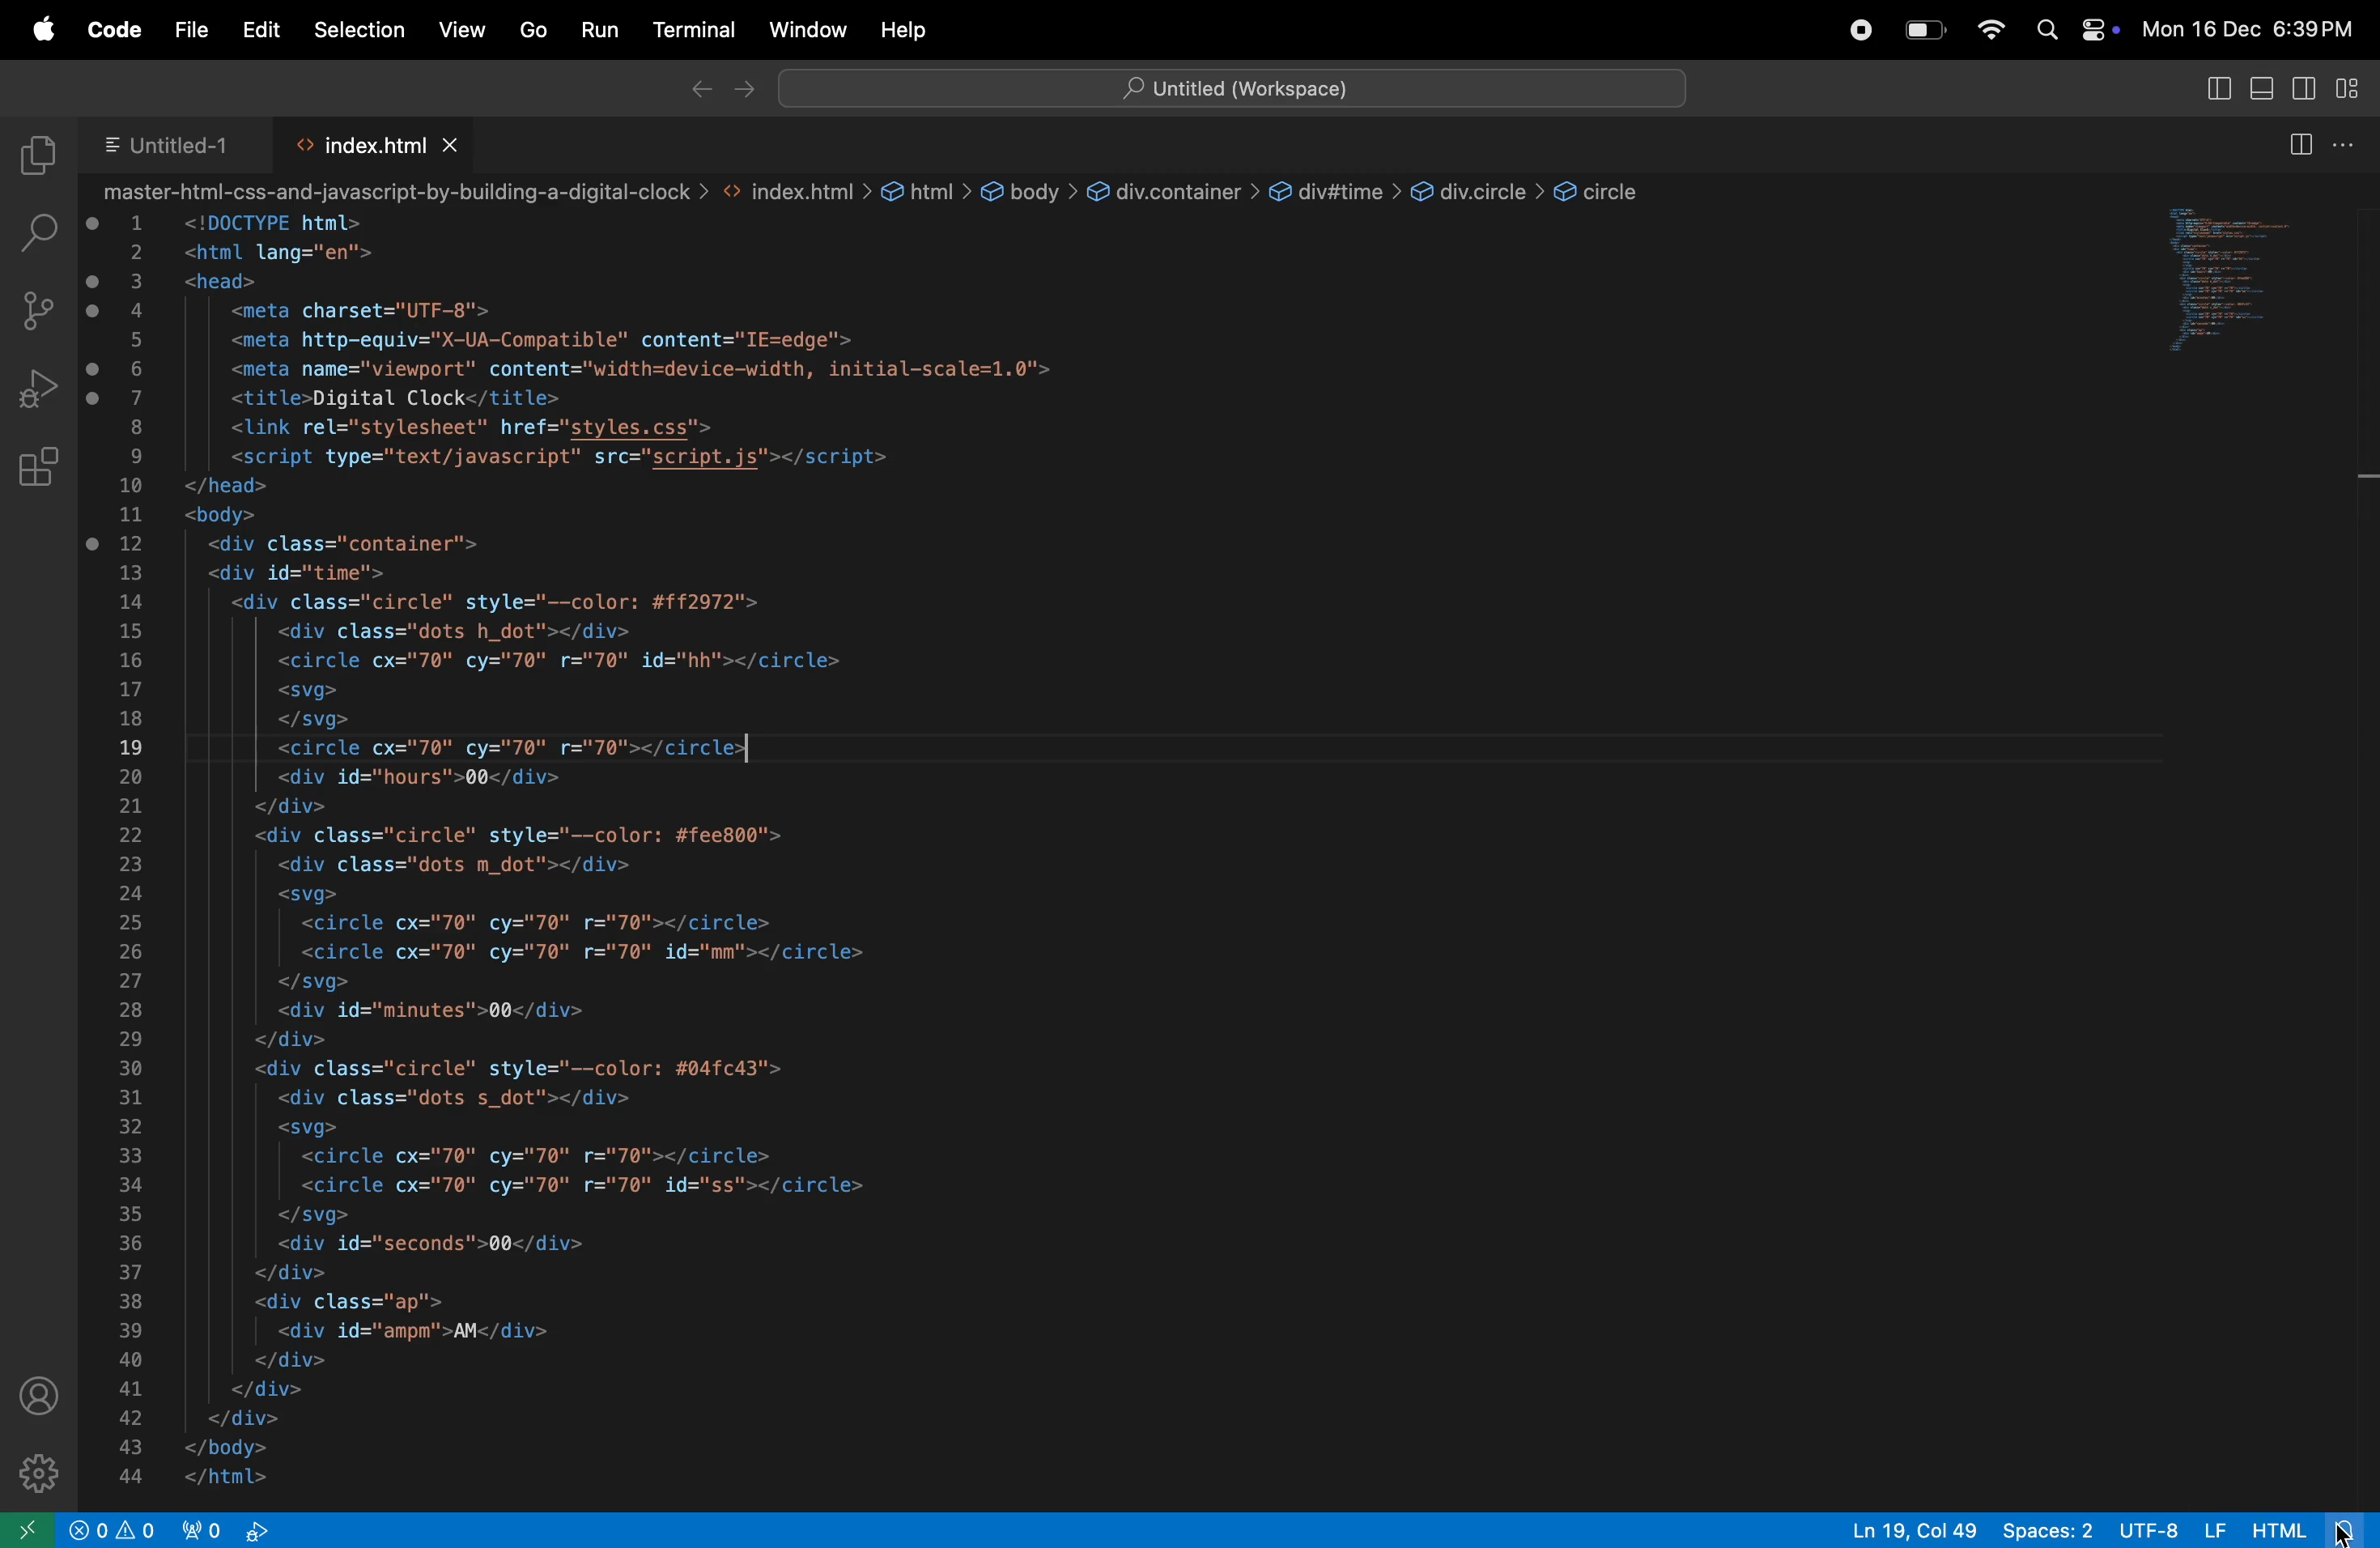 This screenshot has height=1548, width=2380. What do you see at coordinates (892, 839) in the screenshot?
I see `code block which describes about from page of a web page wrote n html` at bounding box center [892, 839].